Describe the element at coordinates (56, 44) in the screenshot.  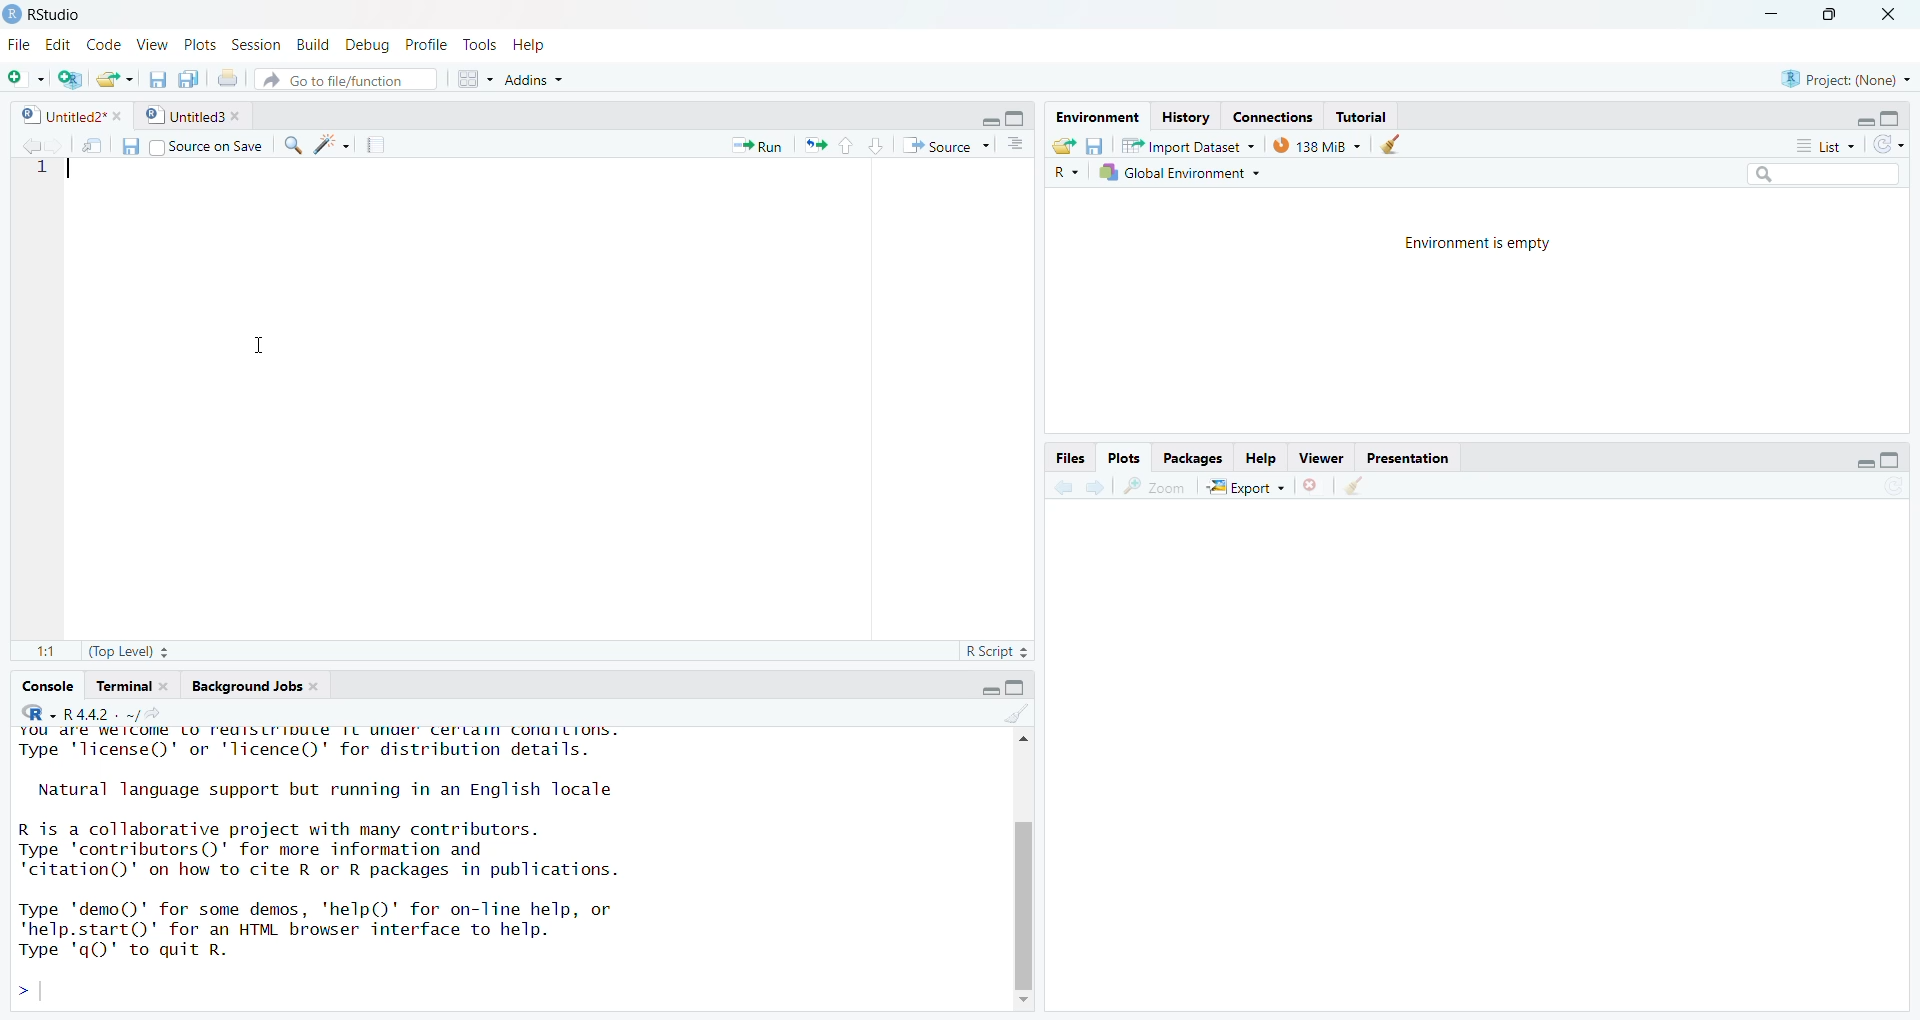
I see `Edit` at that location.